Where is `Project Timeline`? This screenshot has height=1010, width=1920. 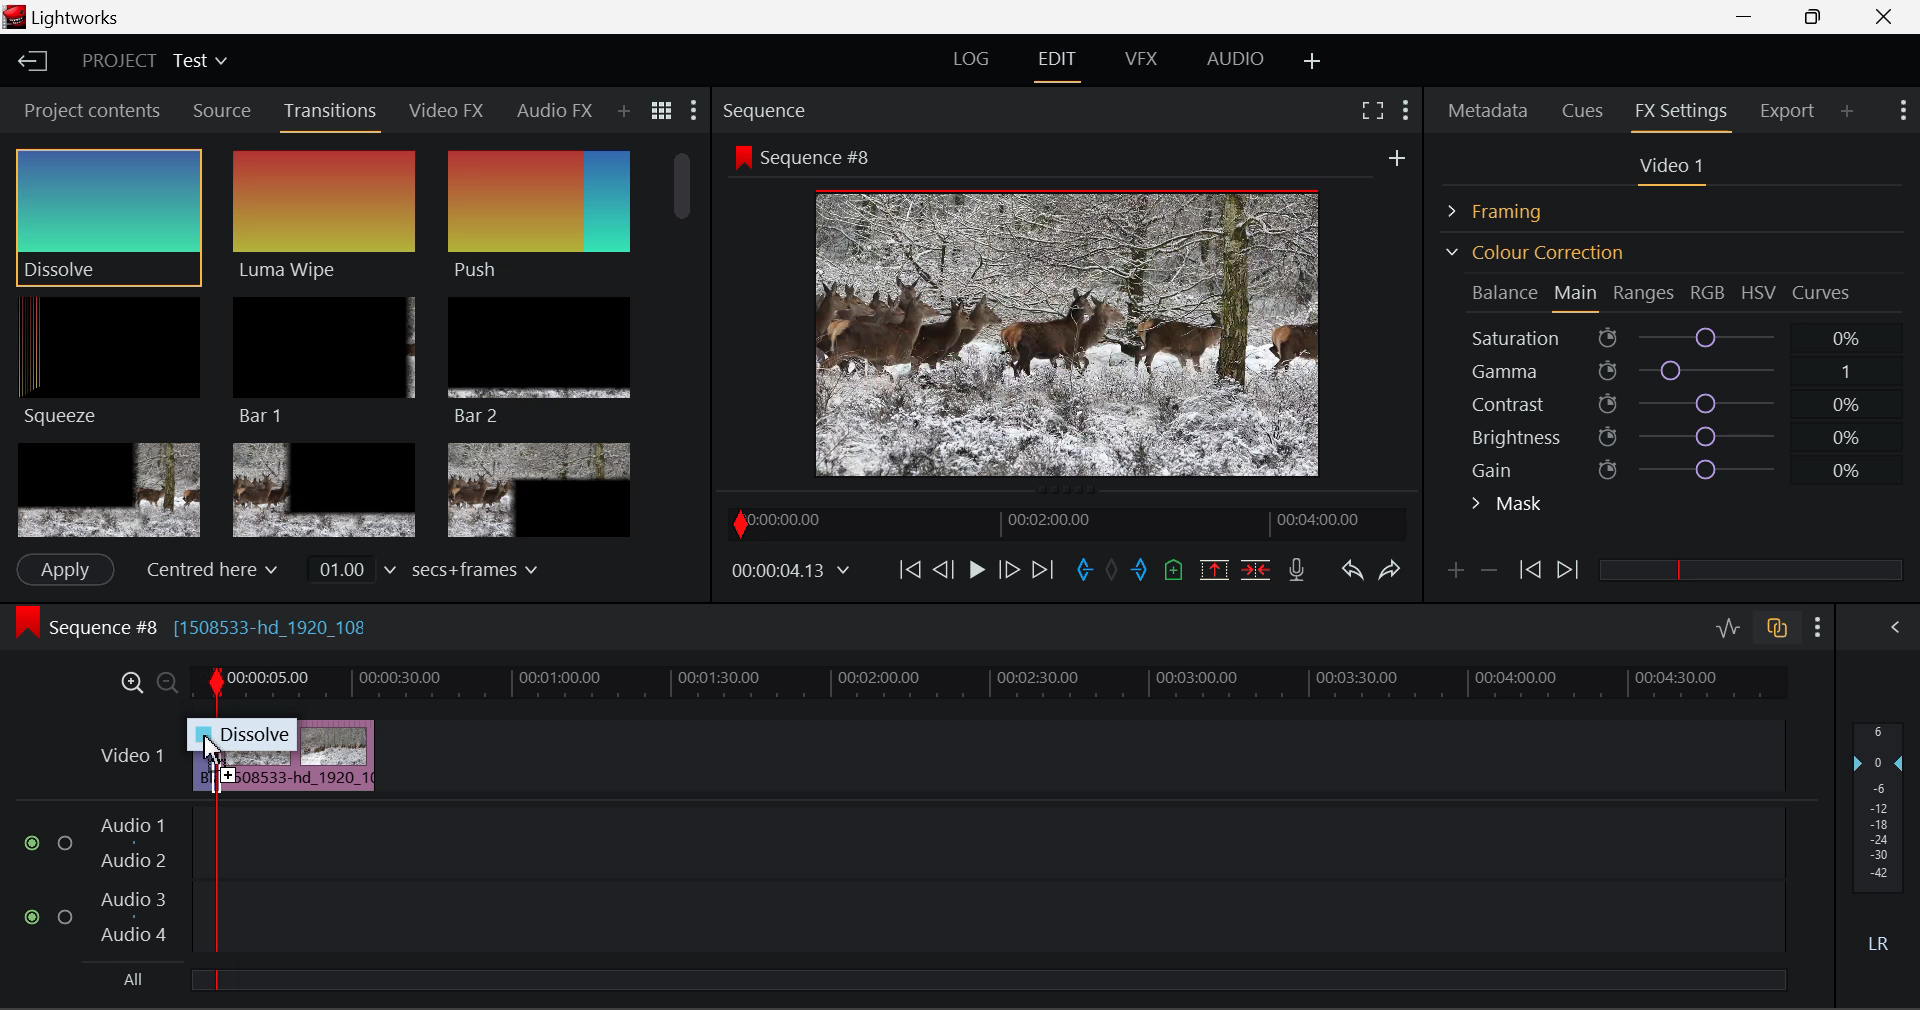 Project Timeline is located at coordinates (990, 684).